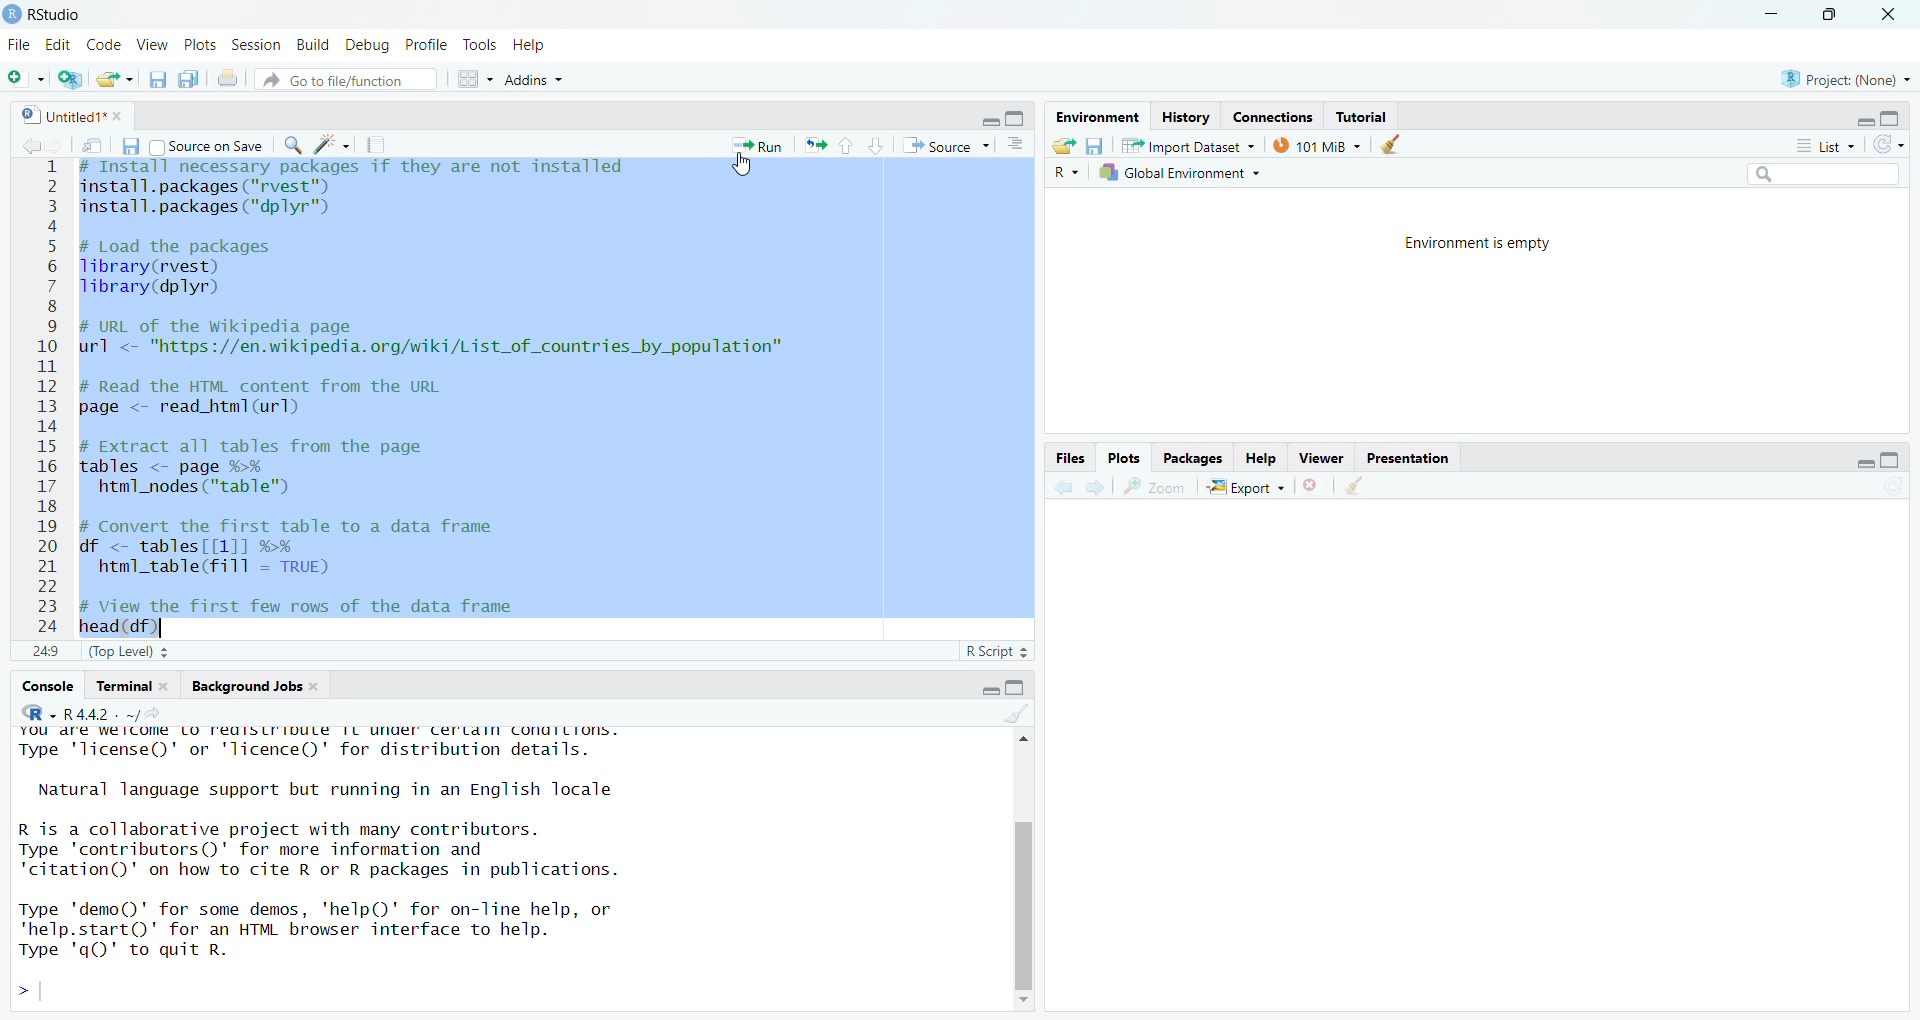 The image size is (1920, 1020). I want to click on Background Jobs, so click(245, 686).